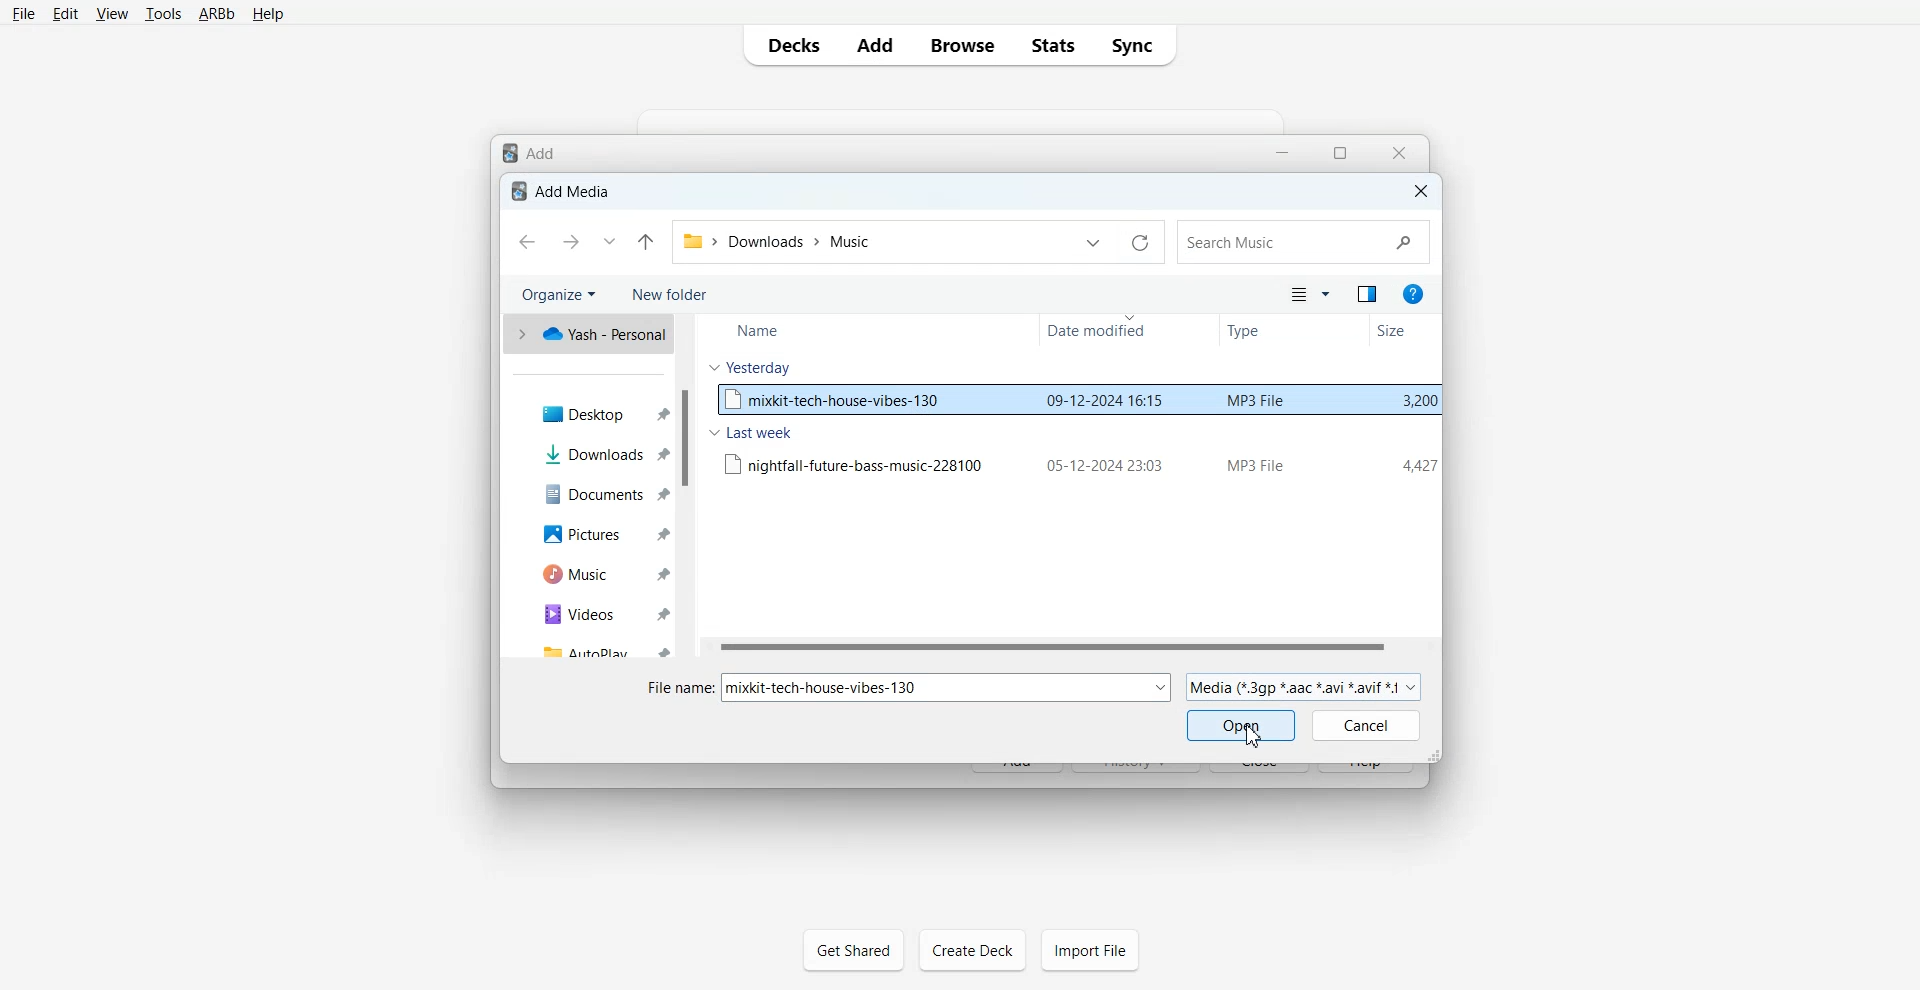  What do you see at coordinates (64, 14) in the screenshot?
I see `Edit` at bounding box center [64, 14].